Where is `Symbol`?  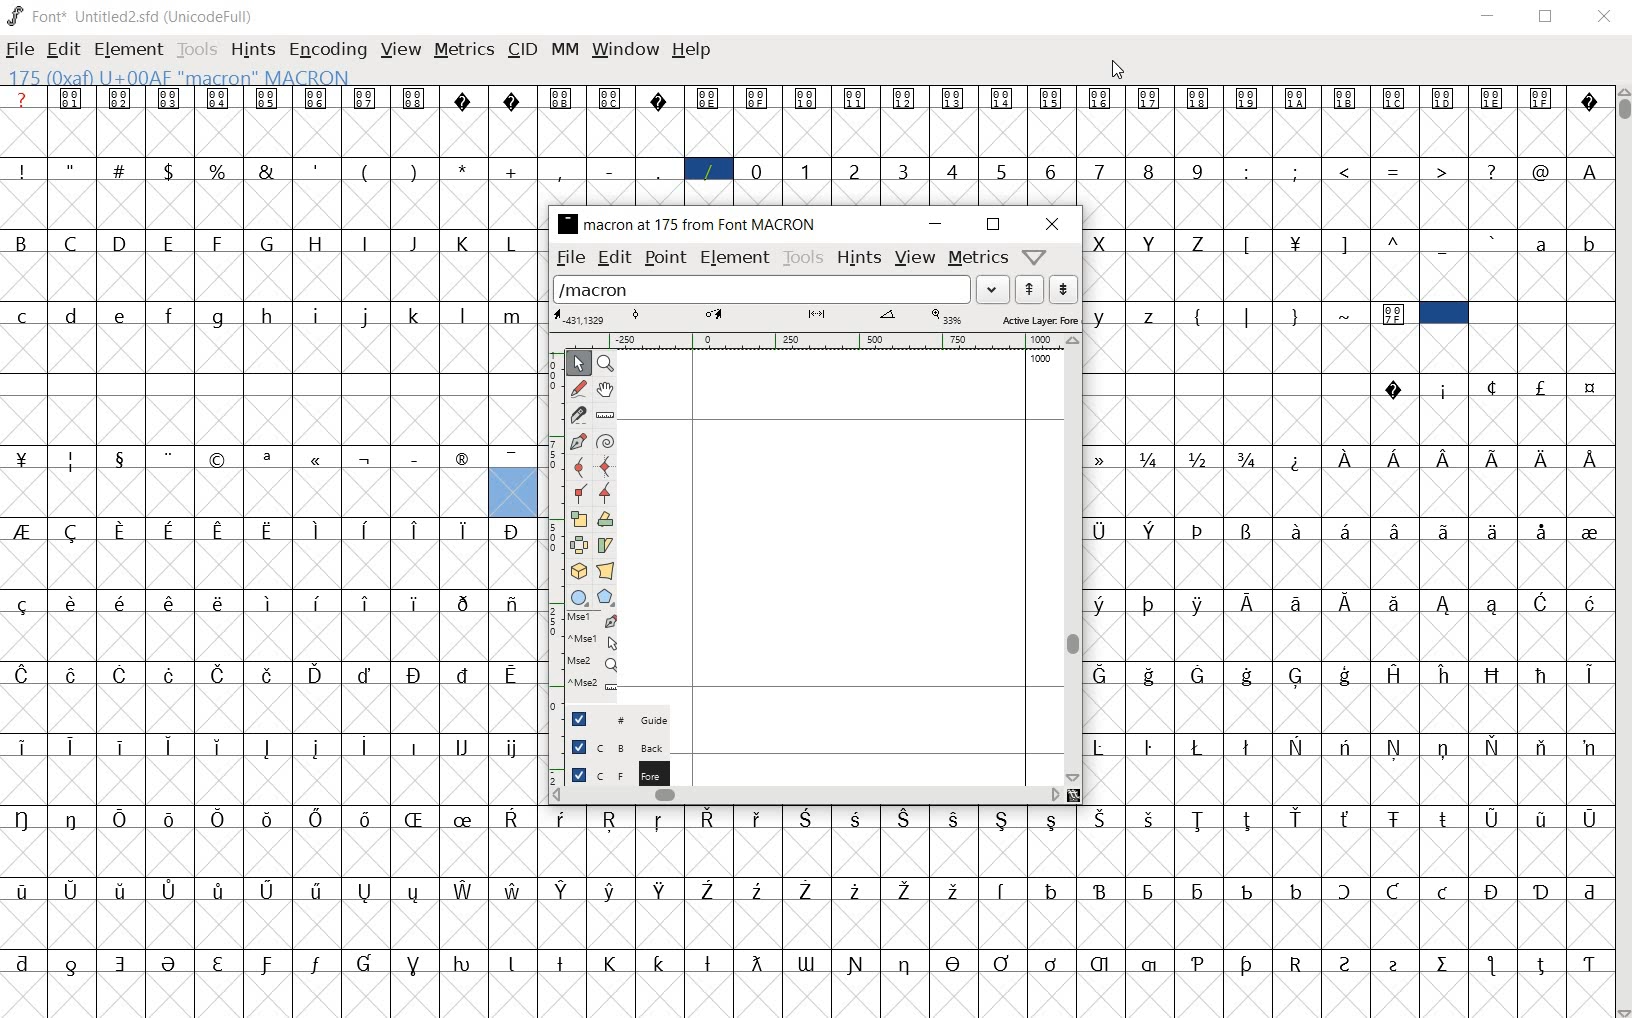
Symbol is located at coordinates (1102, 99).